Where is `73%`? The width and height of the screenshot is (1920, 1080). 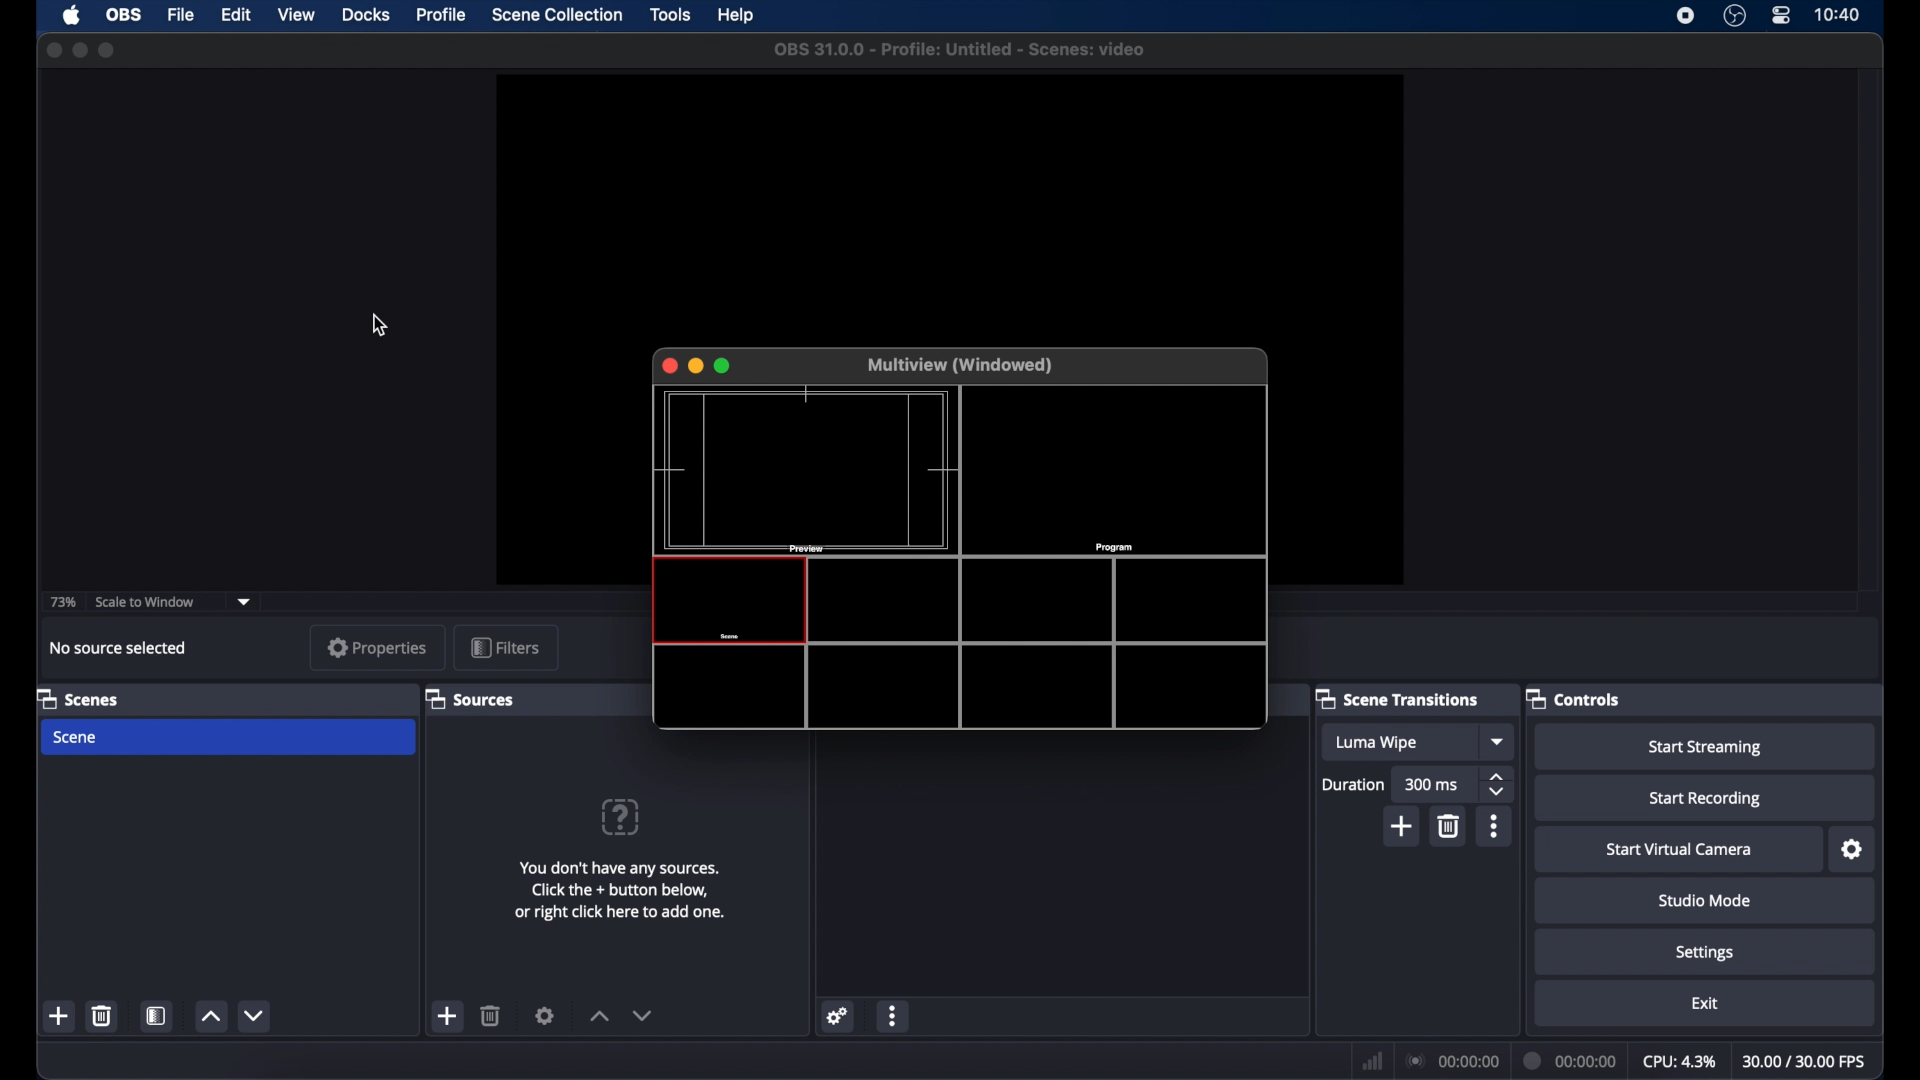 73% is located at coordinates (62, 603).